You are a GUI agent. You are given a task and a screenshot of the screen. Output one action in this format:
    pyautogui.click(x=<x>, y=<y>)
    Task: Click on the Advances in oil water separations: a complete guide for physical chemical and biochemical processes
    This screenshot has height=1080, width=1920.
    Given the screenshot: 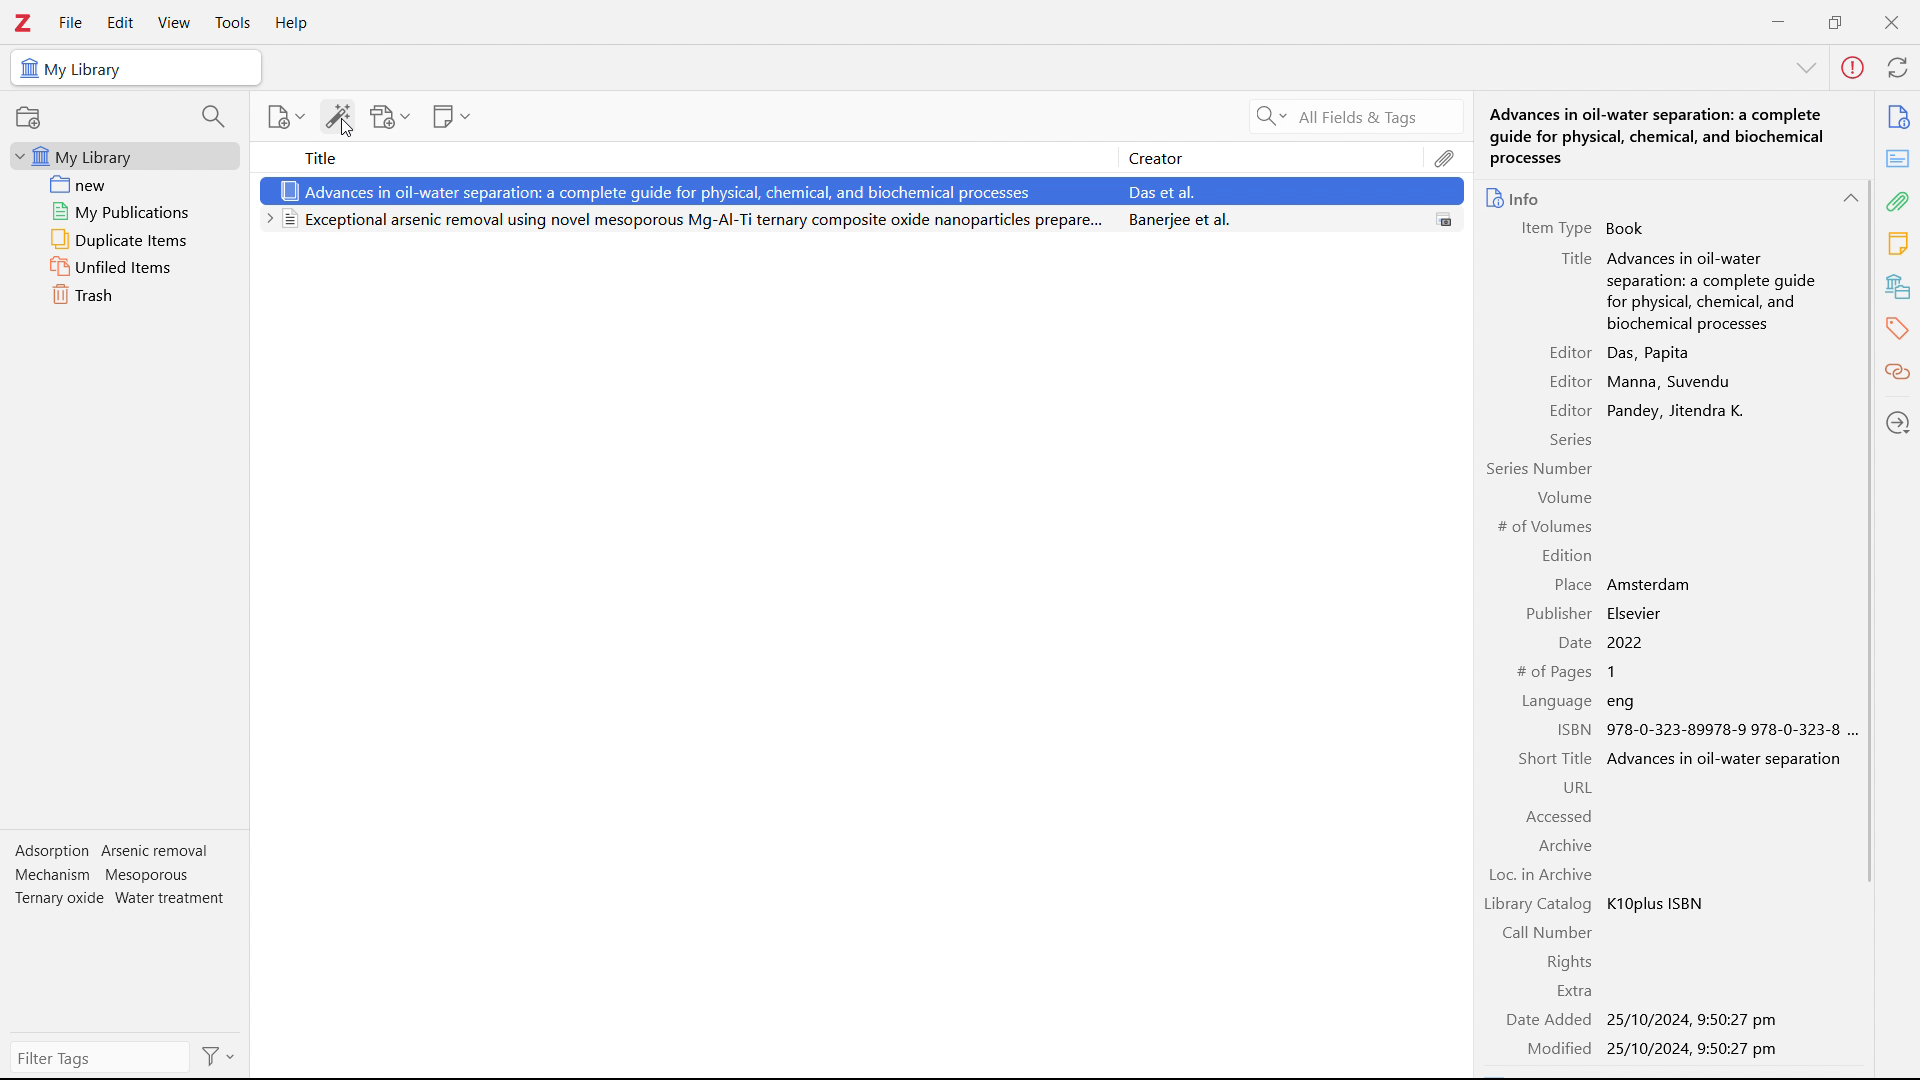 What is the action you would take?
    pyautogui.click(x=1675, y=133)
    